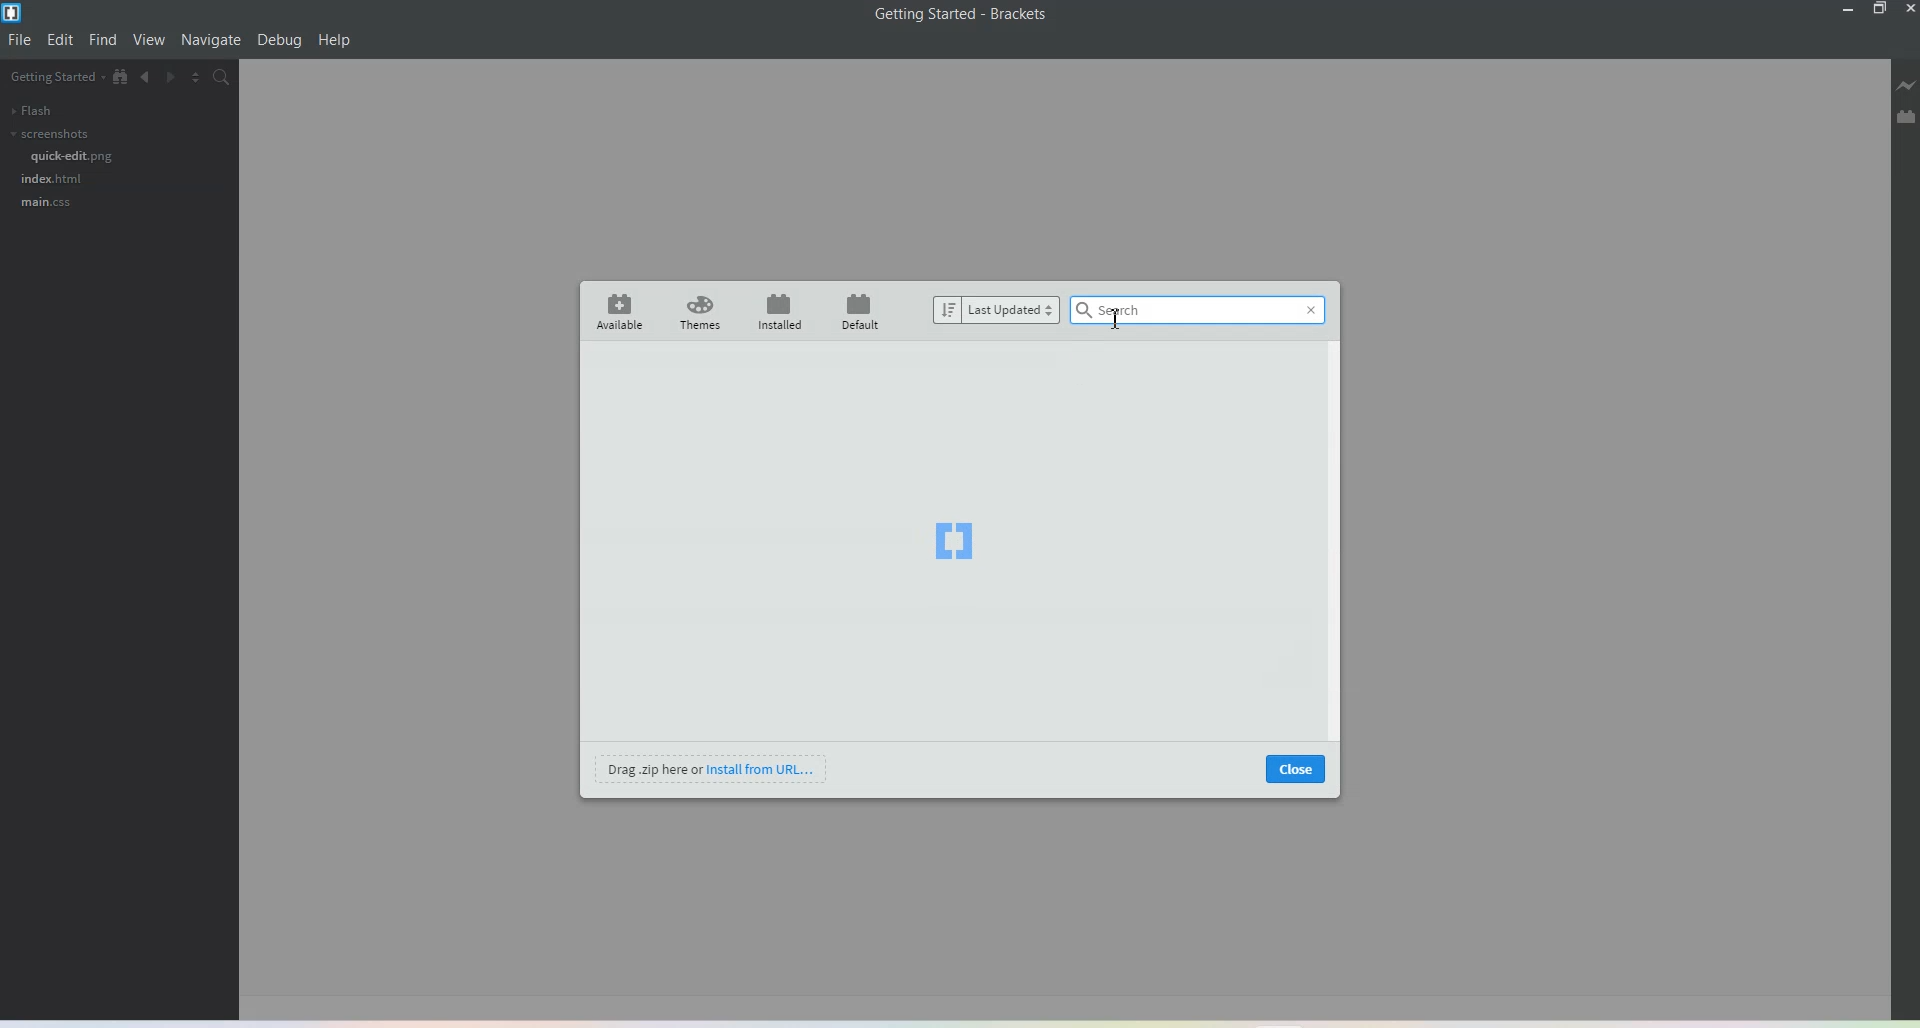 Image resolution: width=1920 pixels, height=1028 pixels. I want to click on Find In Files, so click(228, 80).